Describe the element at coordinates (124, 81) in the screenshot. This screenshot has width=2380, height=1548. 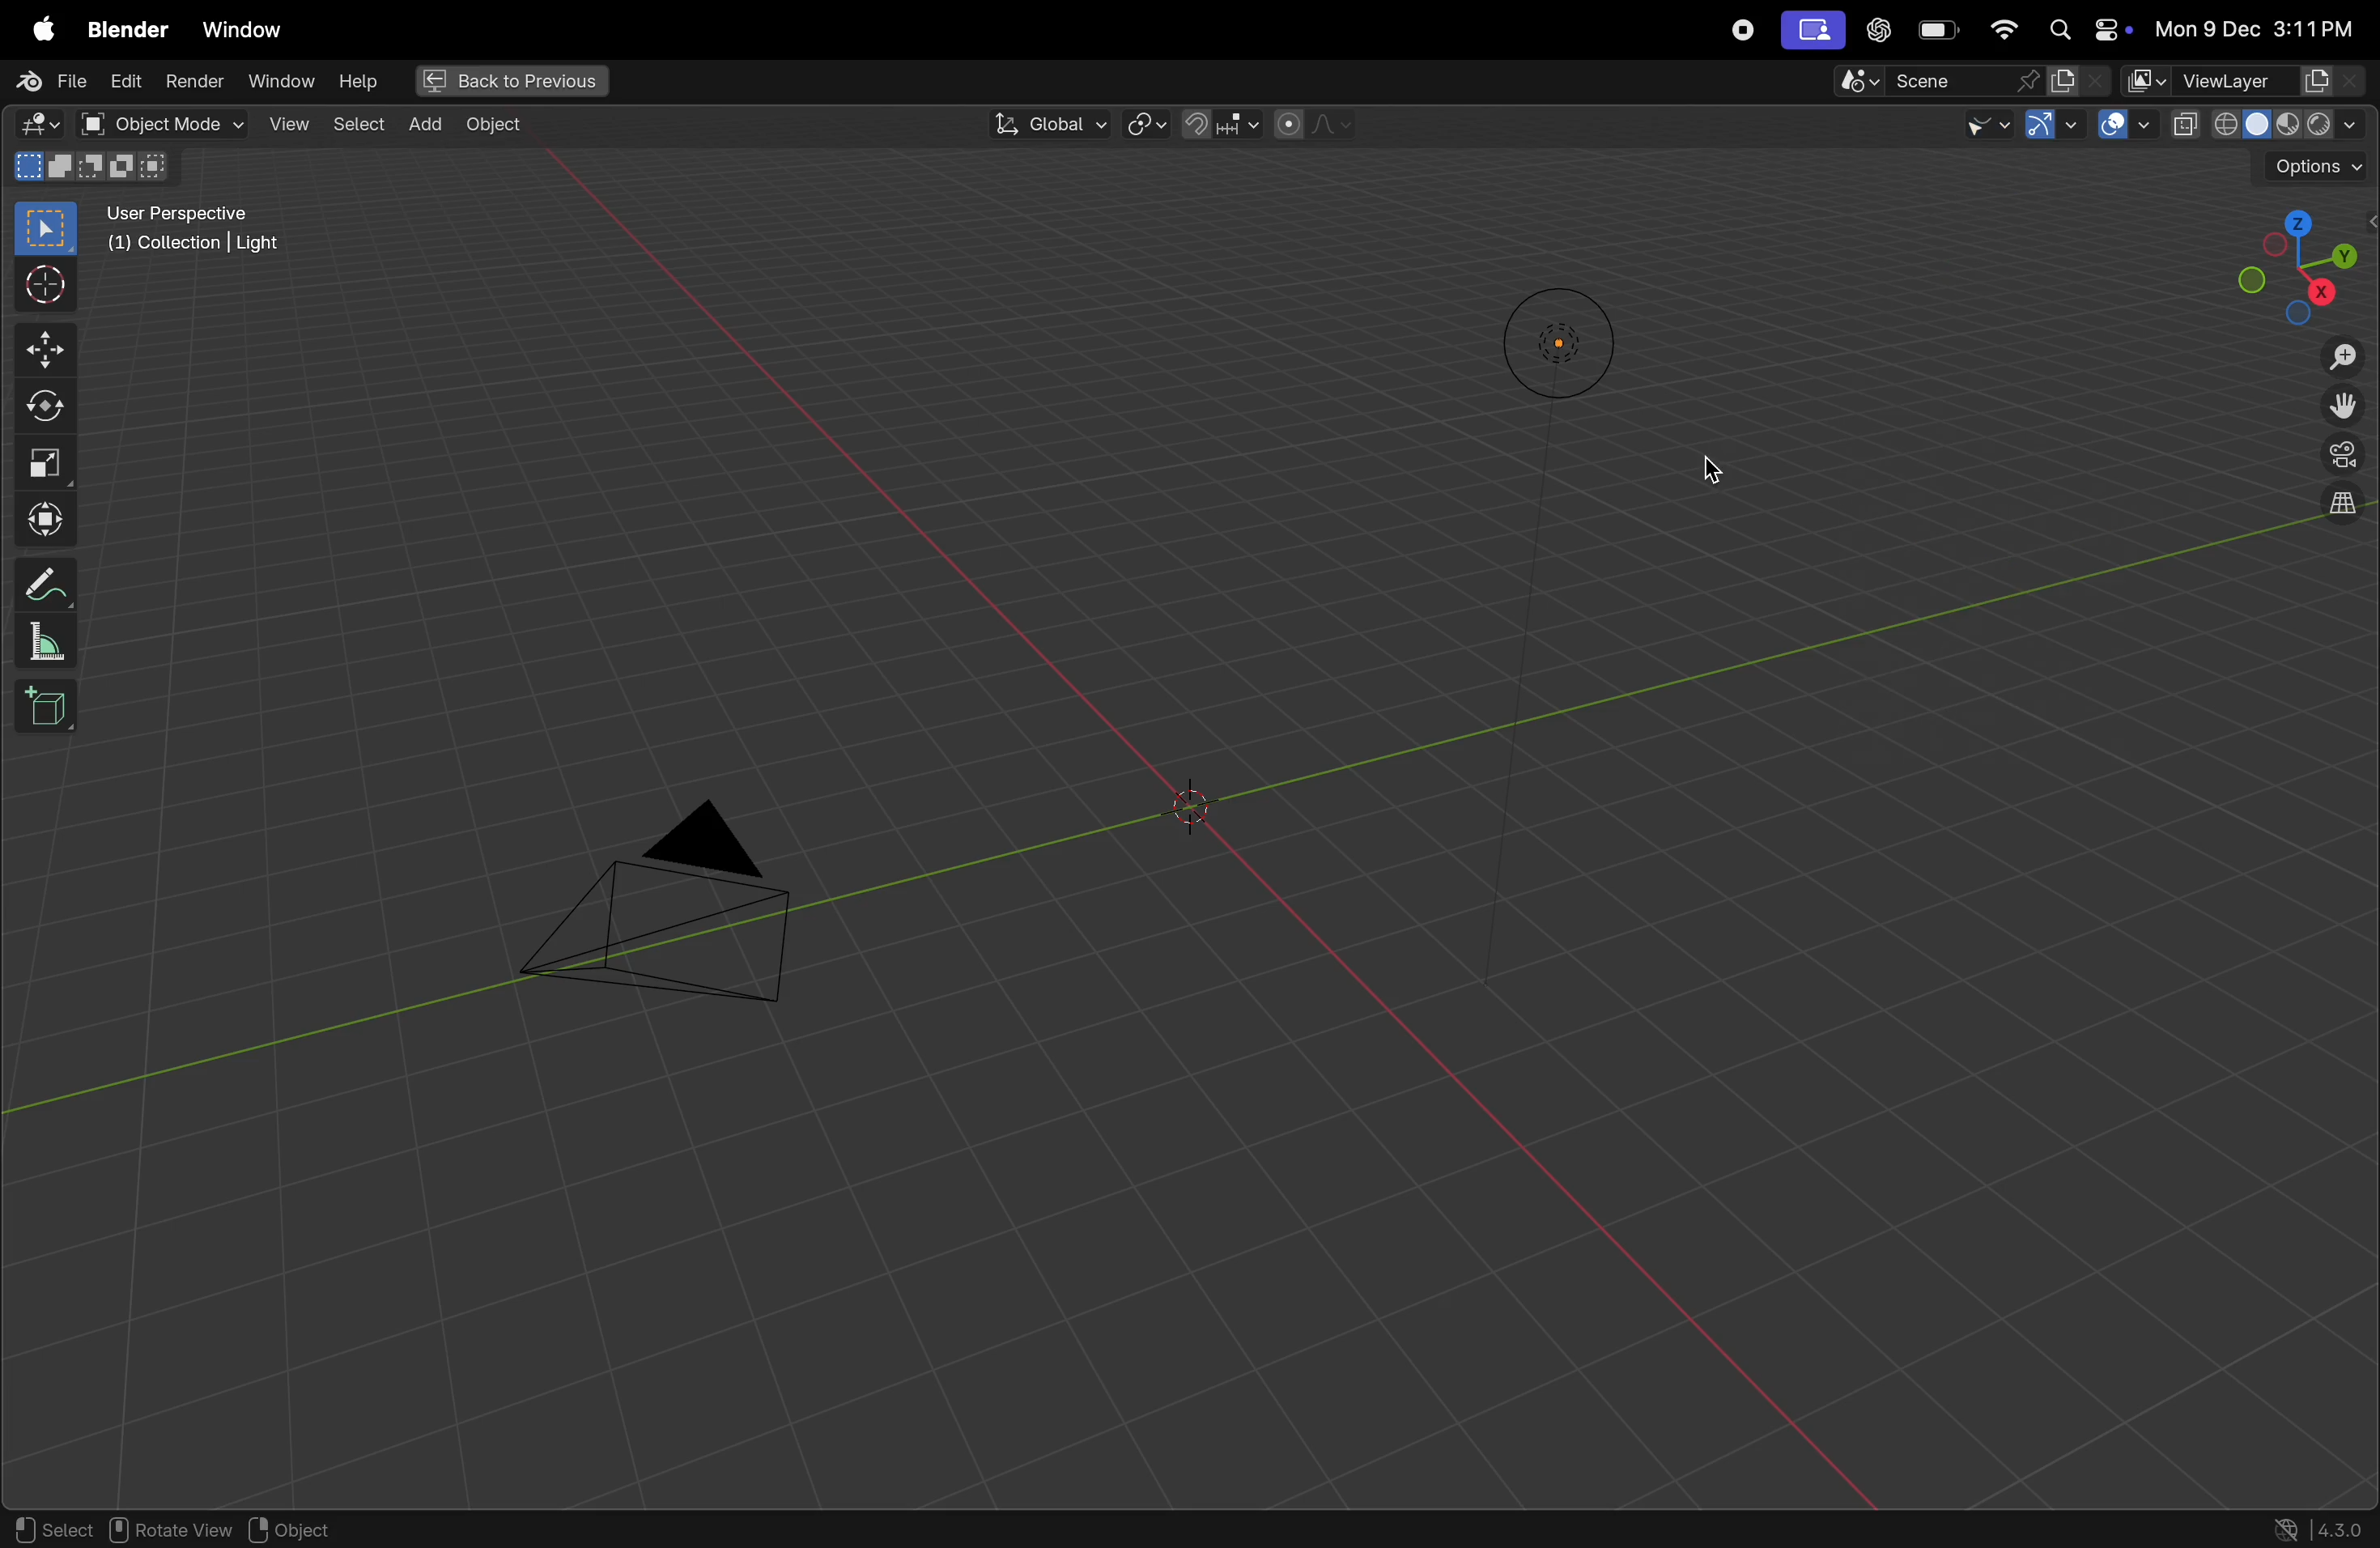
I see `edit` at that location.